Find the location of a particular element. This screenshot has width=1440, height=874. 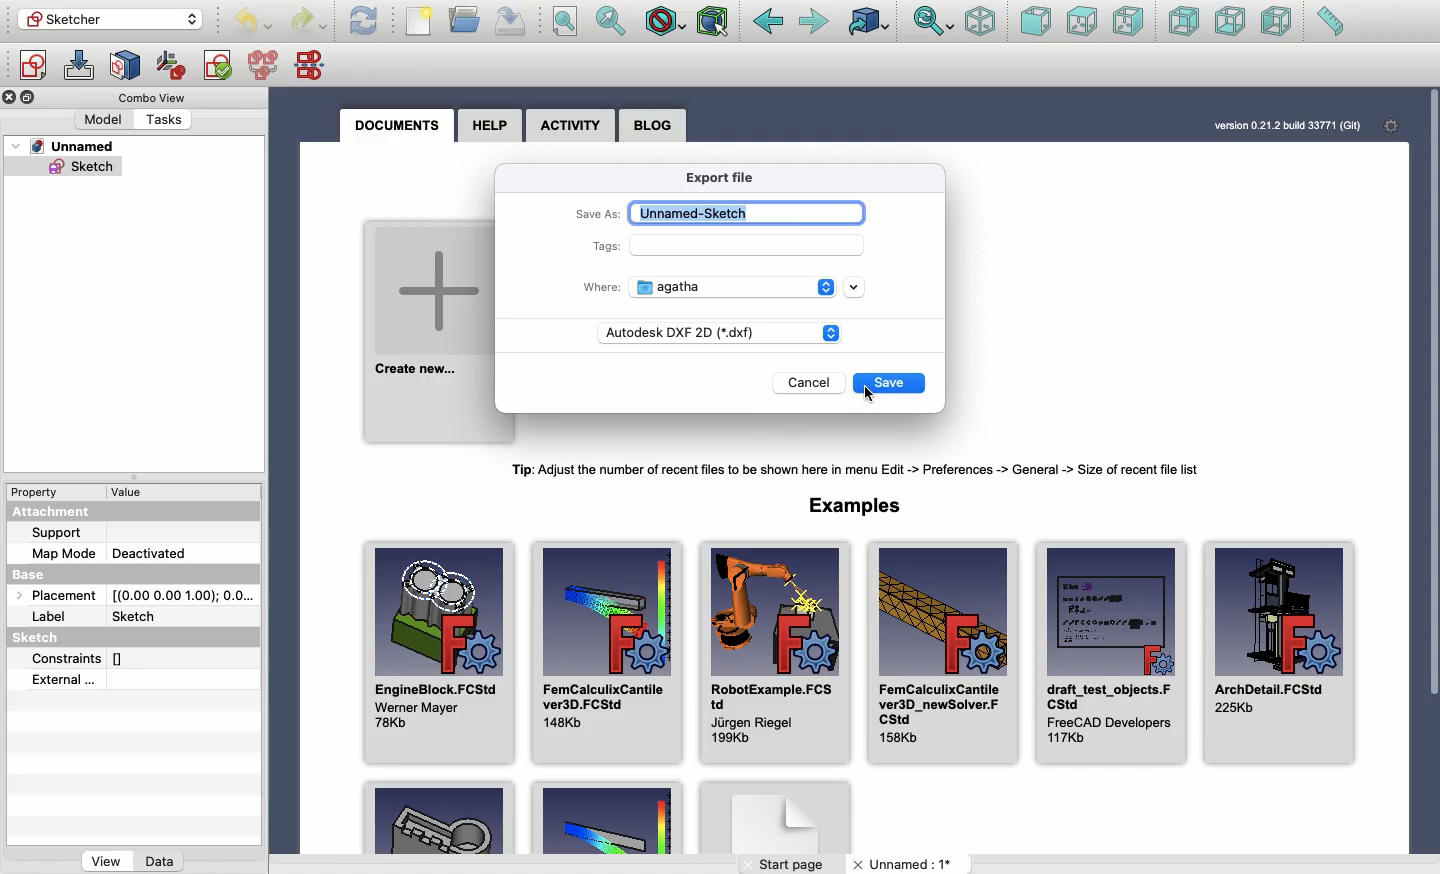

Save is located at coordinates (511, 20).